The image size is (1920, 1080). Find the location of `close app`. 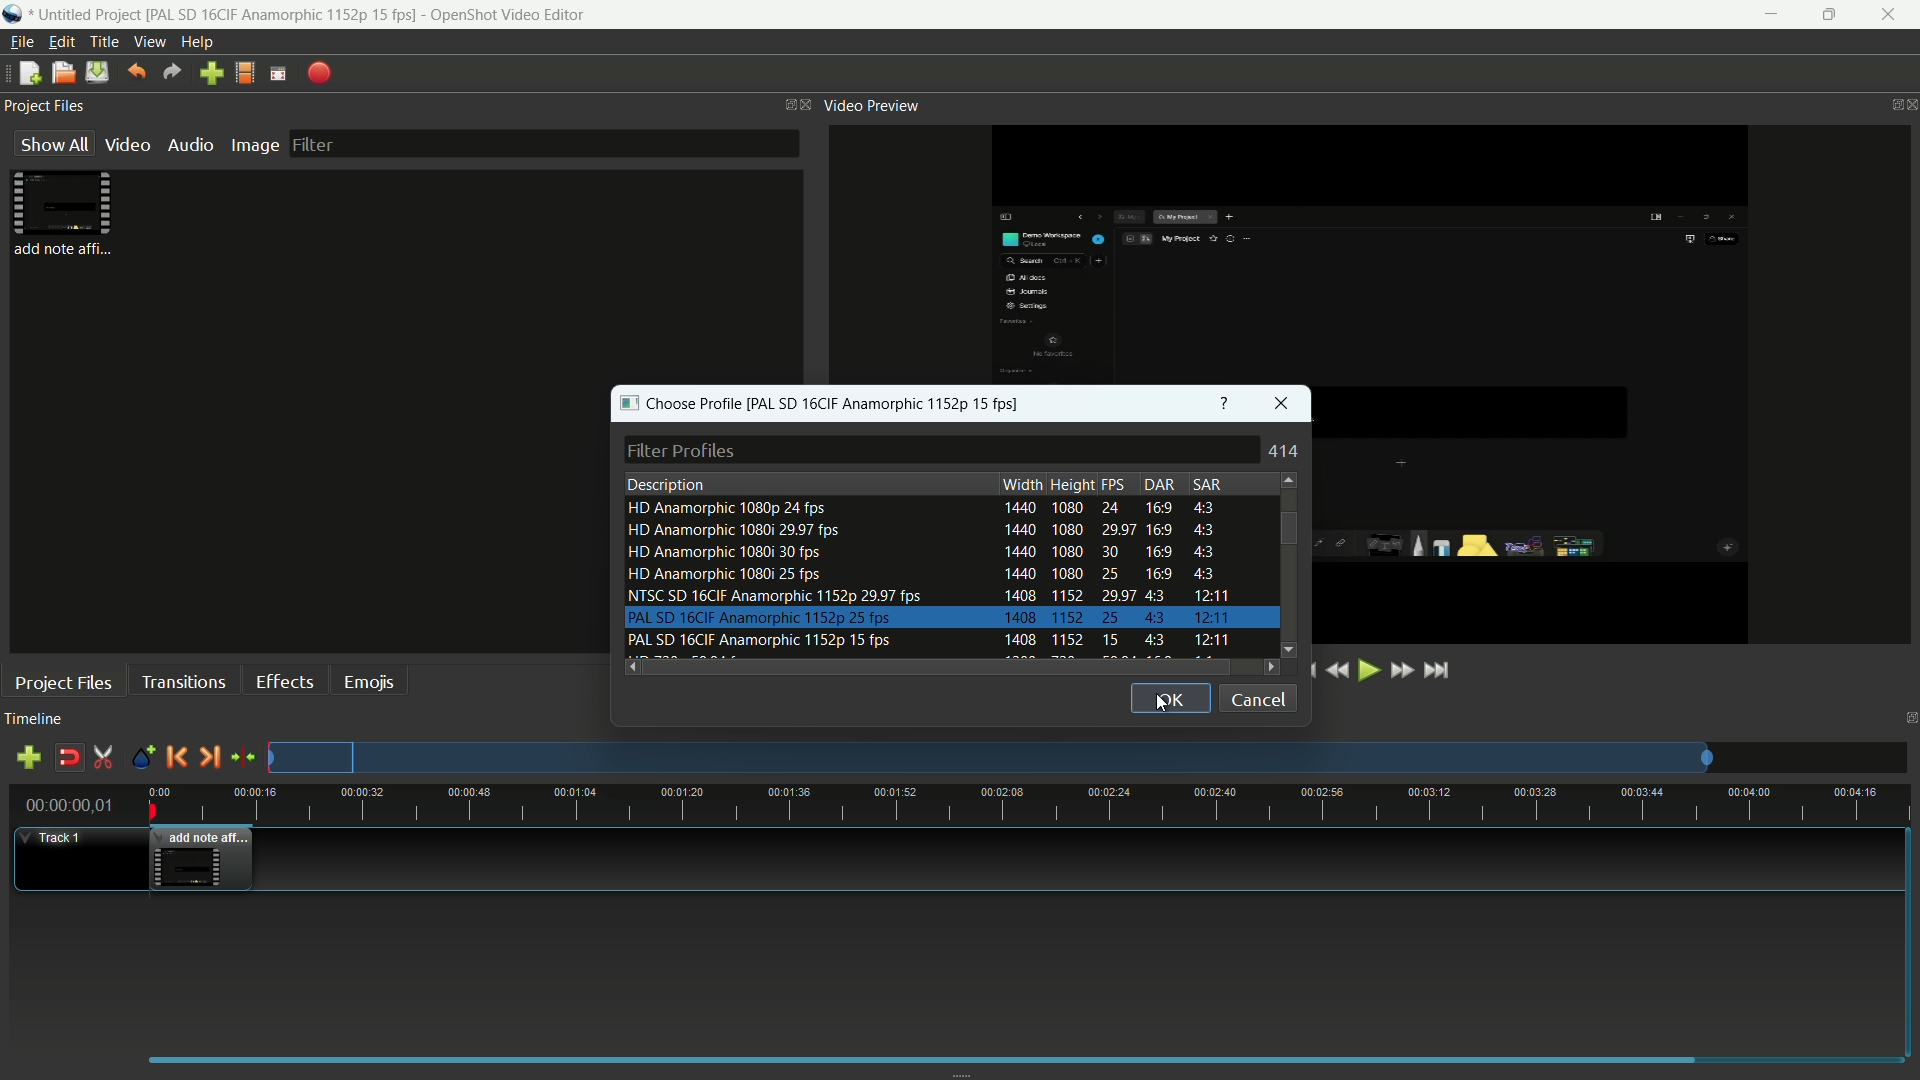

close app is located at coordinates (1894, 15).